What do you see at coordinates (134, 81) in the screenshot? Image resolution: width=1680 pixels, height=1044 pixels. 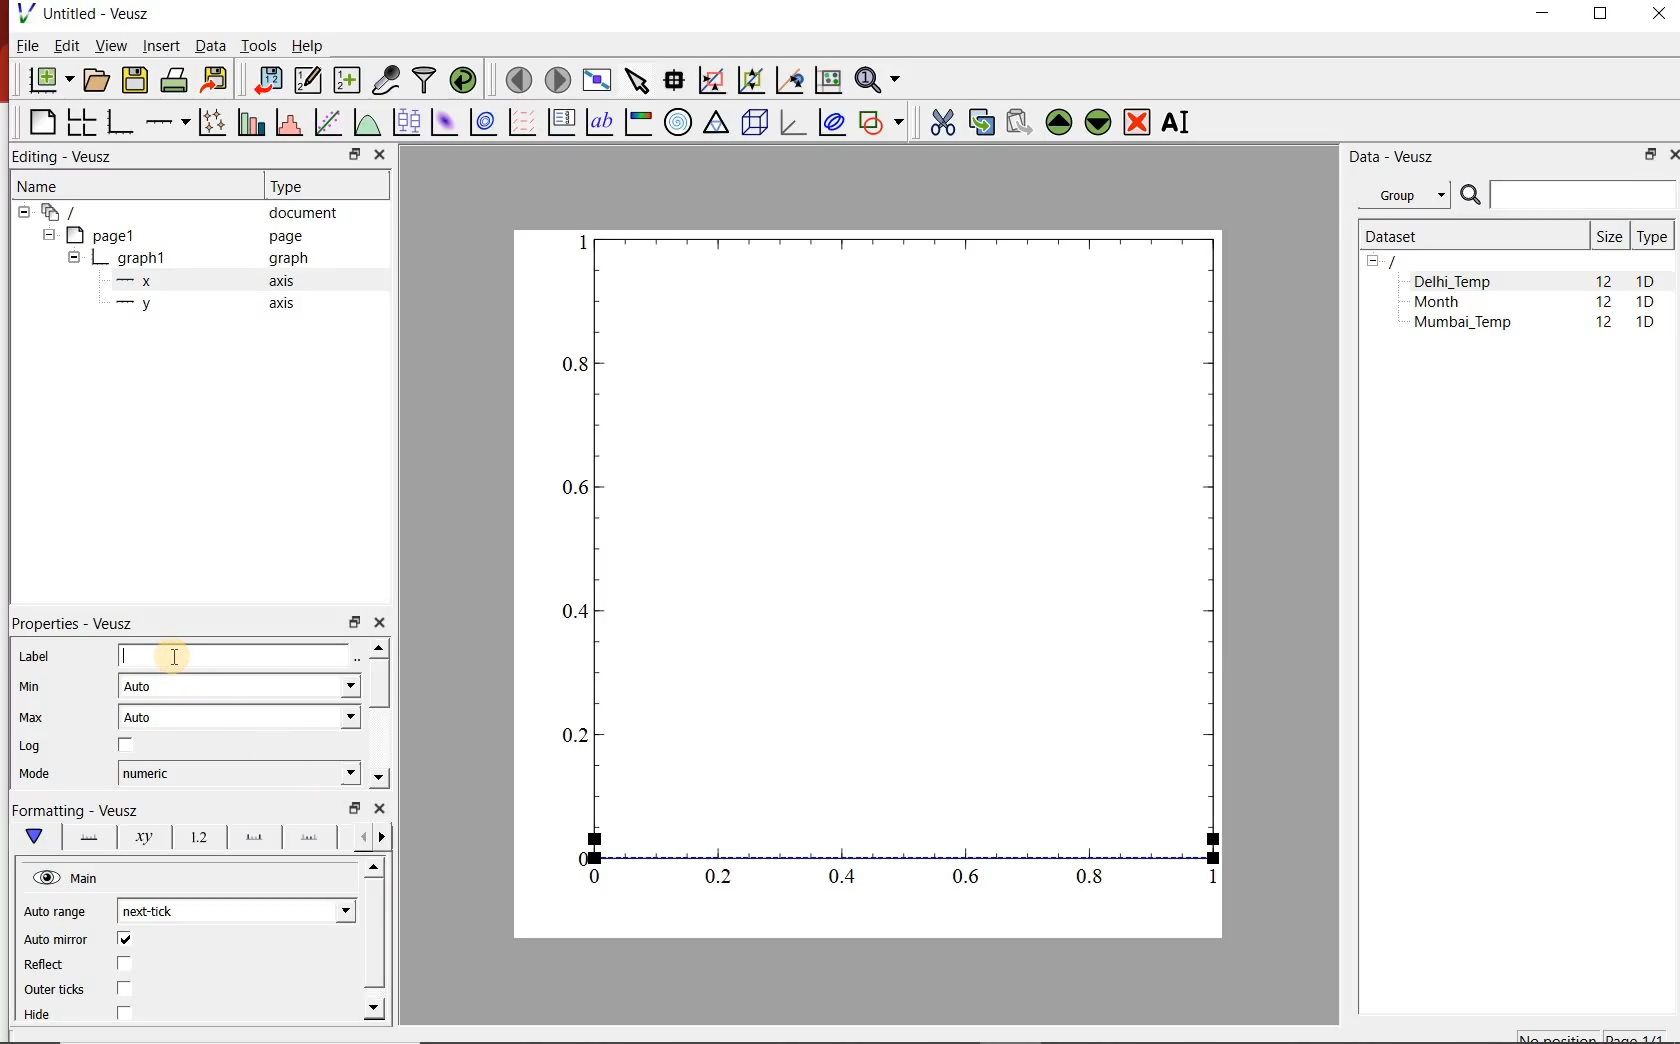 I see `save the document` at bounding box center [134, 81].